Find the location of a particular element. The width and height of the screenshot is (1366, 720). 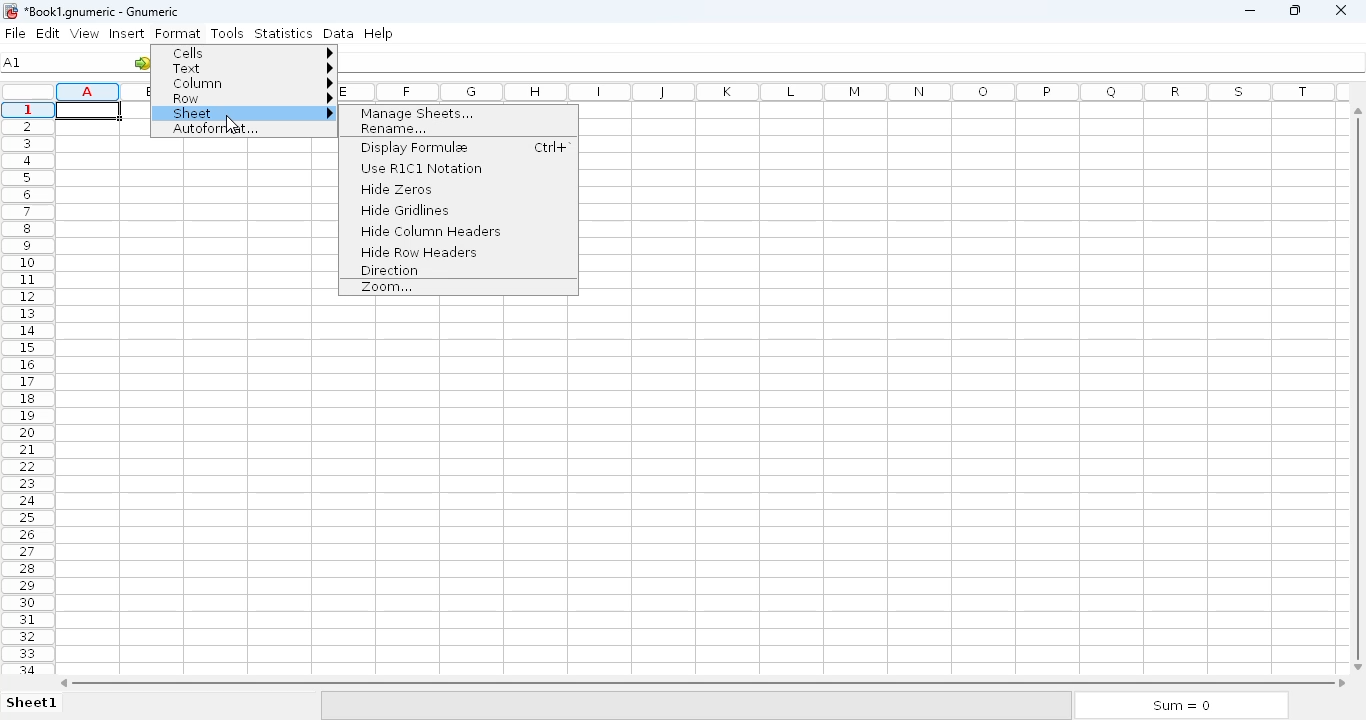

Ctrl+ is located at coordinates (550, 147).